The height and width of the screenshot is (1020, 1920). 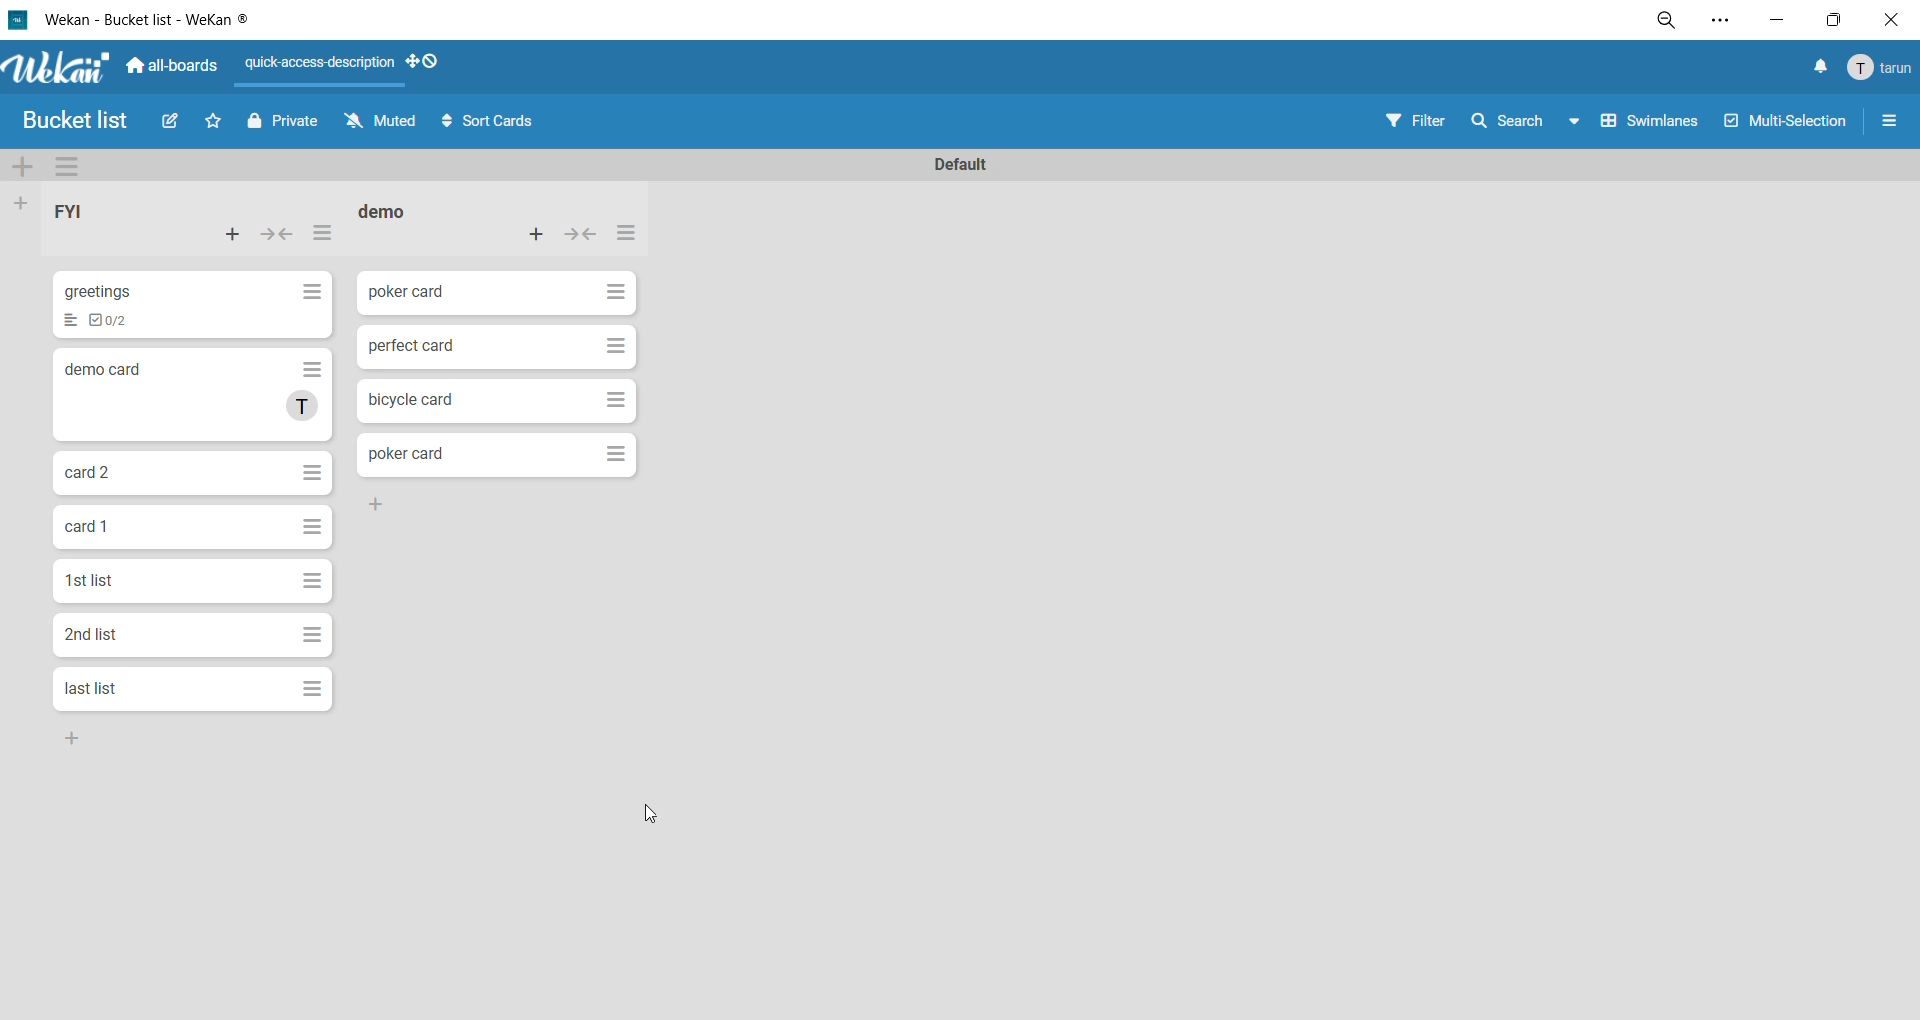 I want to click on multiselection, so click(x=1788, y=122).